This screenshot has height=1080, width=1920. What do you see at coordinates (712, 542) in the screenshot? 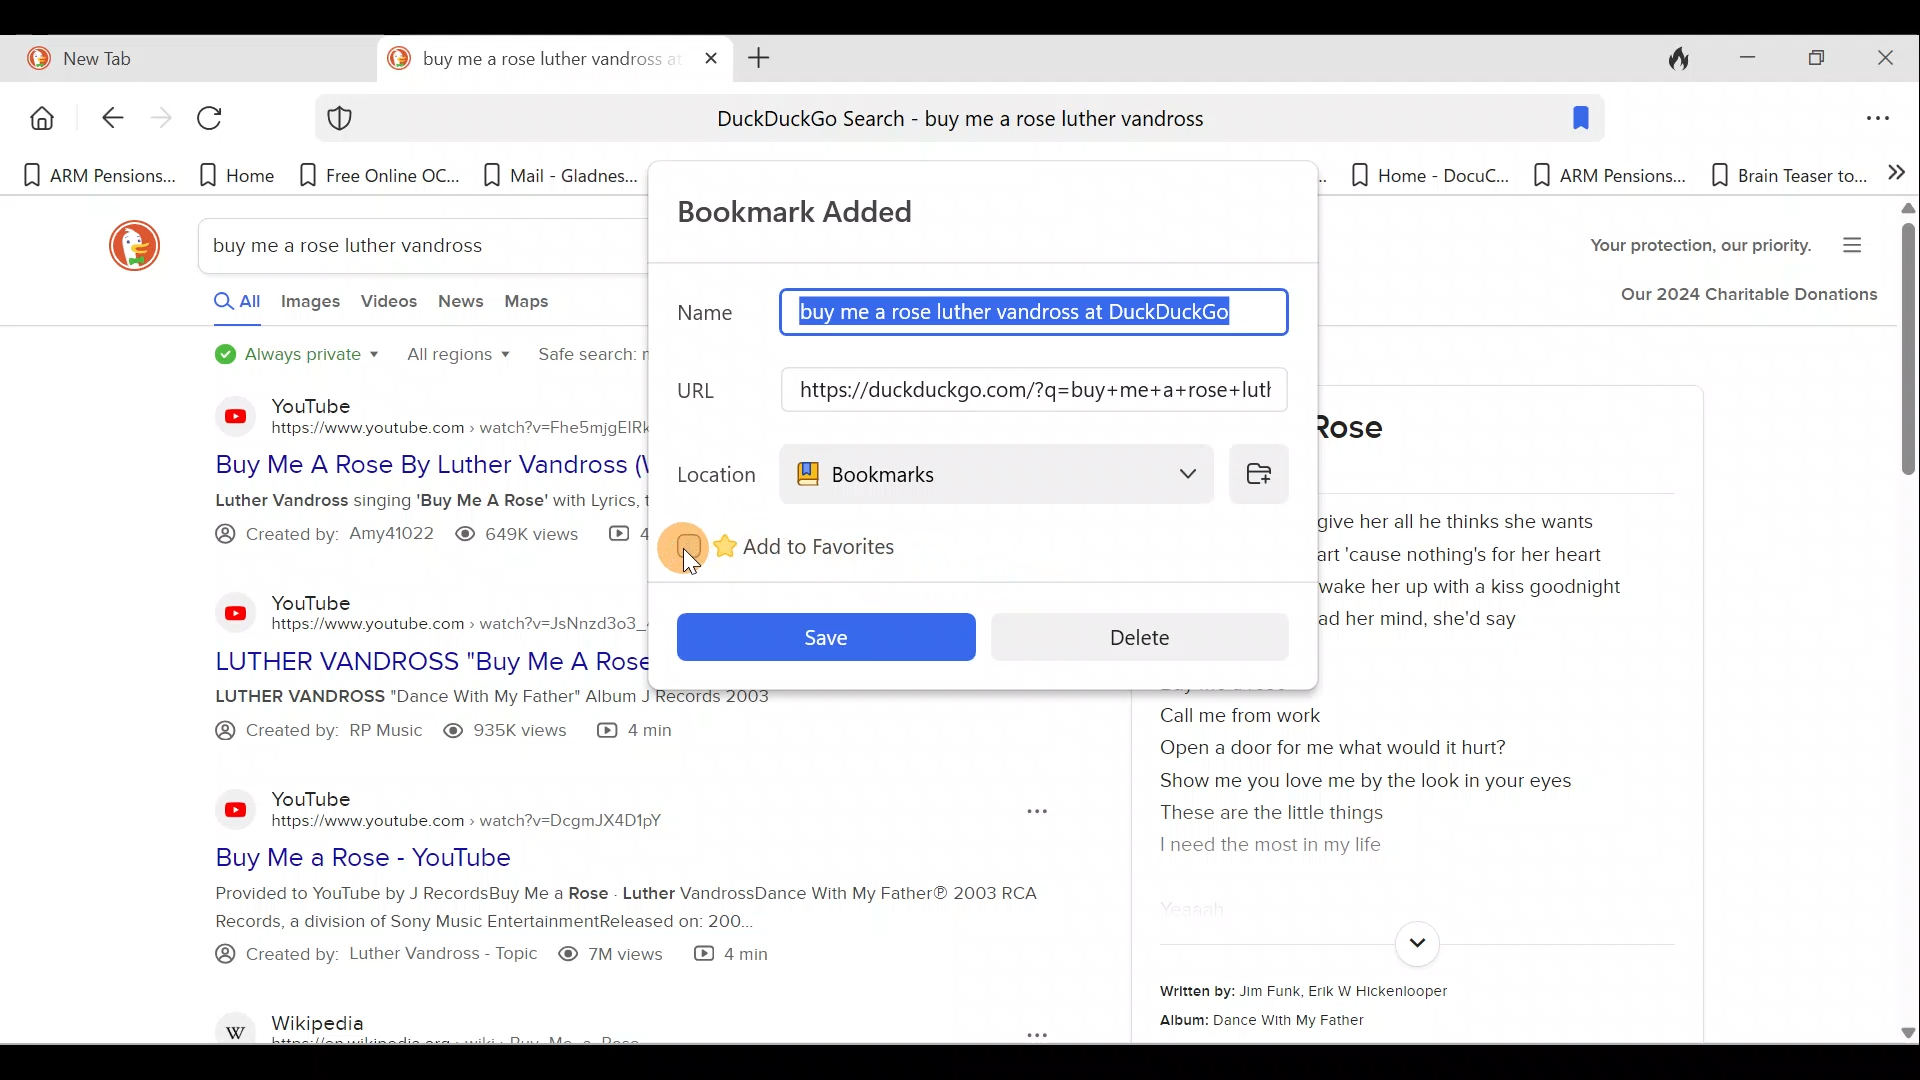
I see `Cursor` at bounding box center [712, 542].